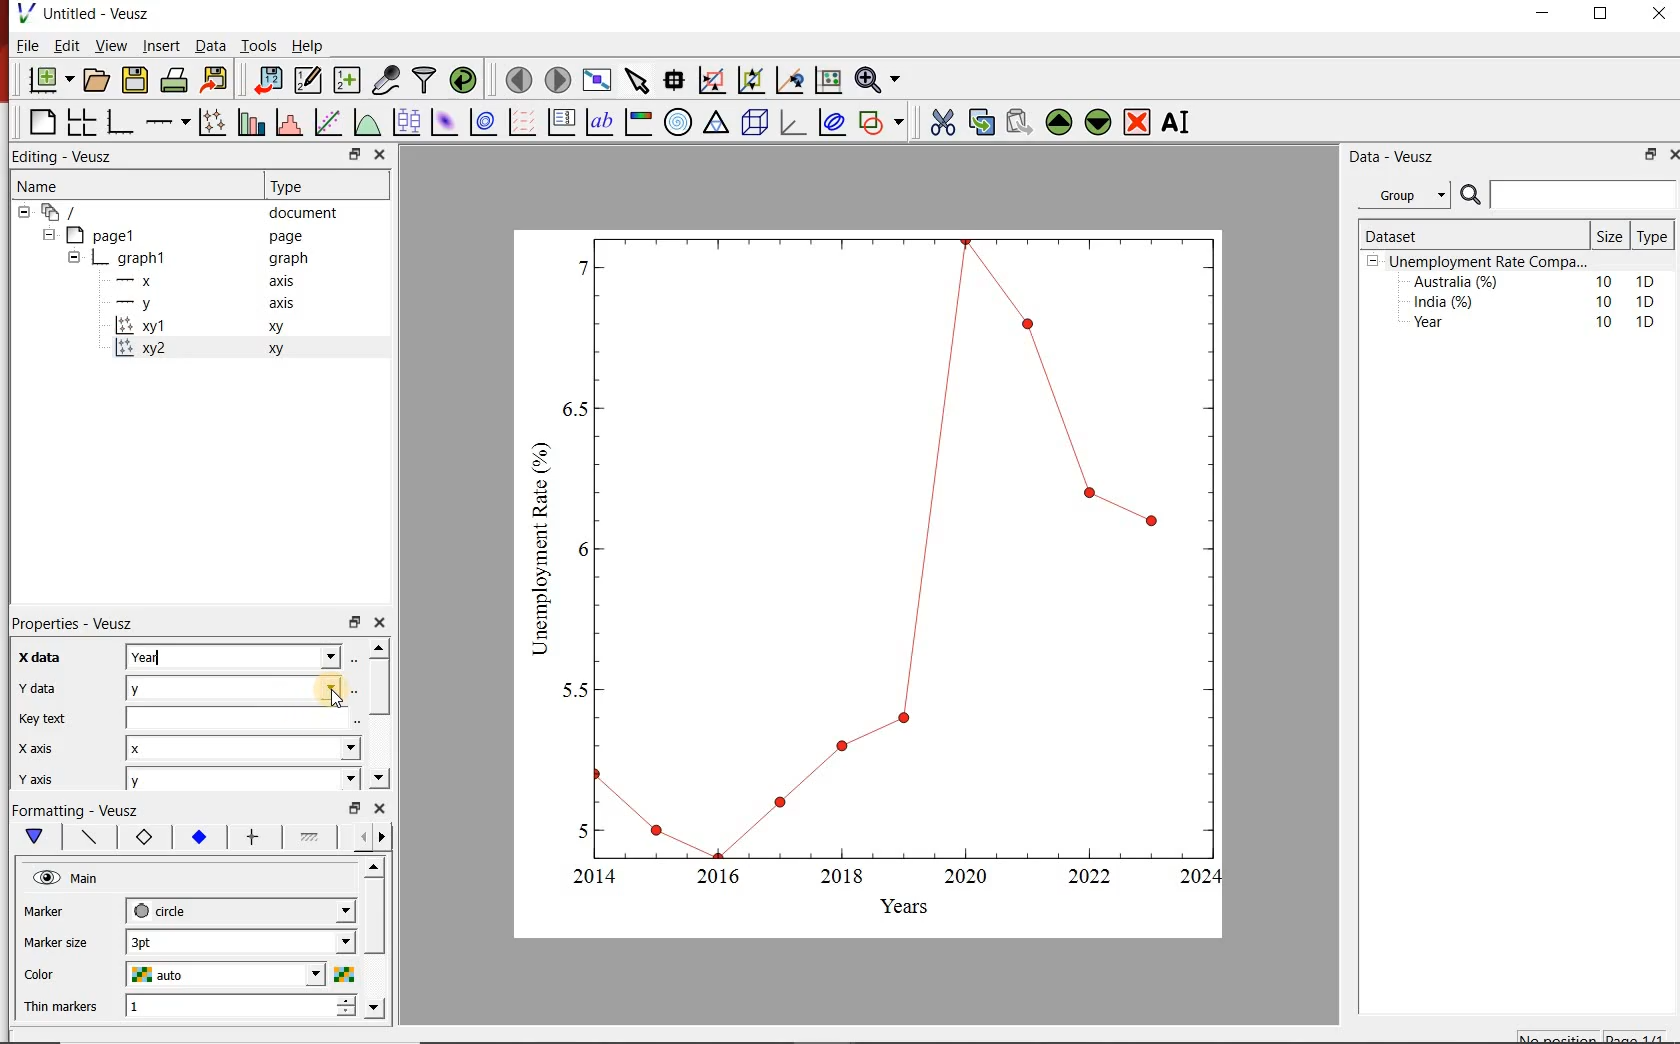  What do you see at coordinates (66, 155) in the screenshot?
I see `Editing - Veusz` at bounding box center [66, 155].